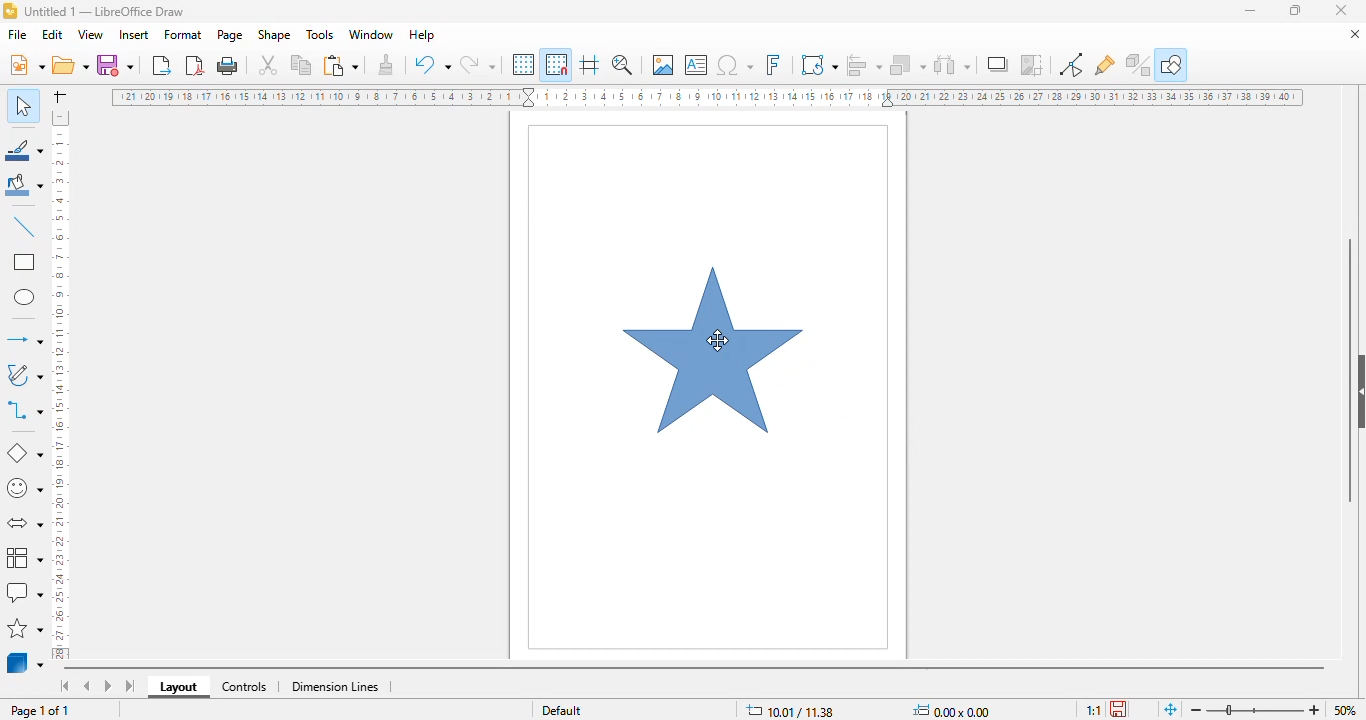 The image size is (1366, 720). I want to click on 3D objects, so click(25, 663).